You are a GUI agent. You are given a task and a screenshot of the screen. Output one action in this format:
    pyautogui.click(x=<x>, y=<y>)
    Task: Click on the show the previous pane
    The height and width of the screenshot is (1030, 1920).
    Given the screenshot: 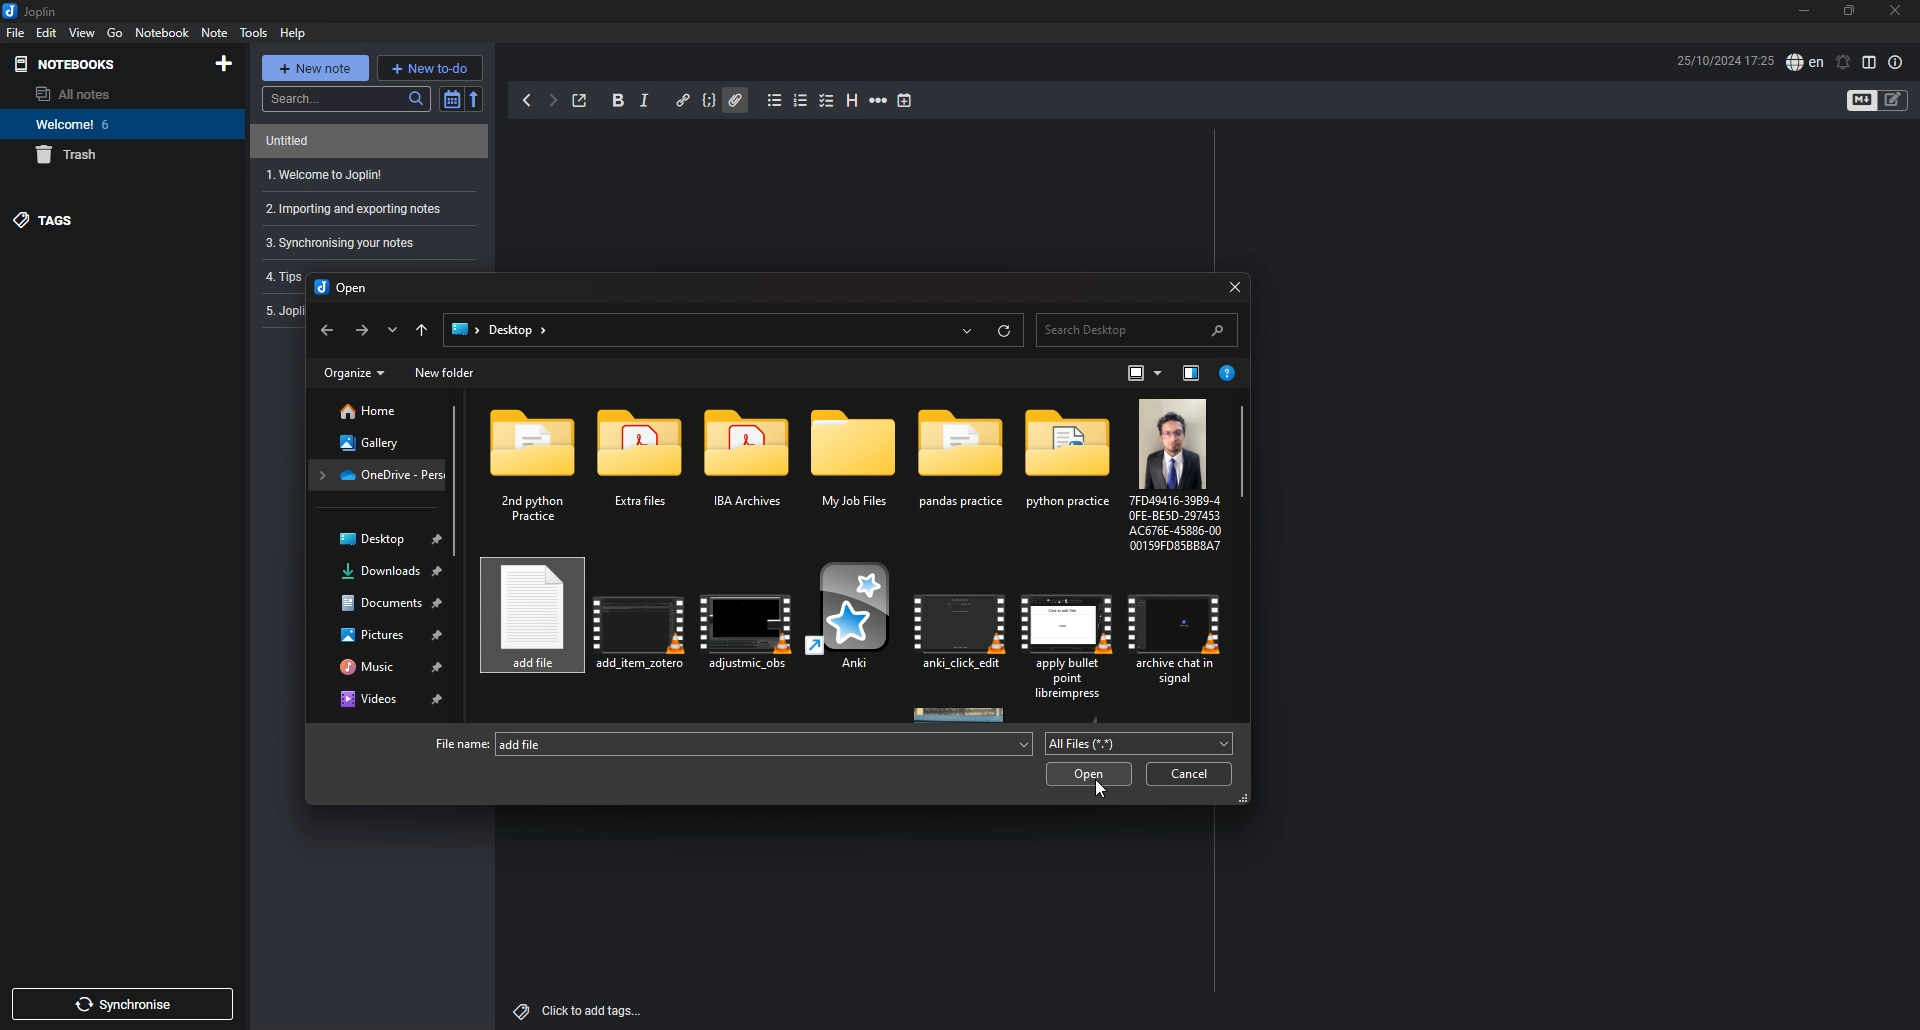 What is the action you would take?
    pyautogui.click(x=1191, y=374)
    